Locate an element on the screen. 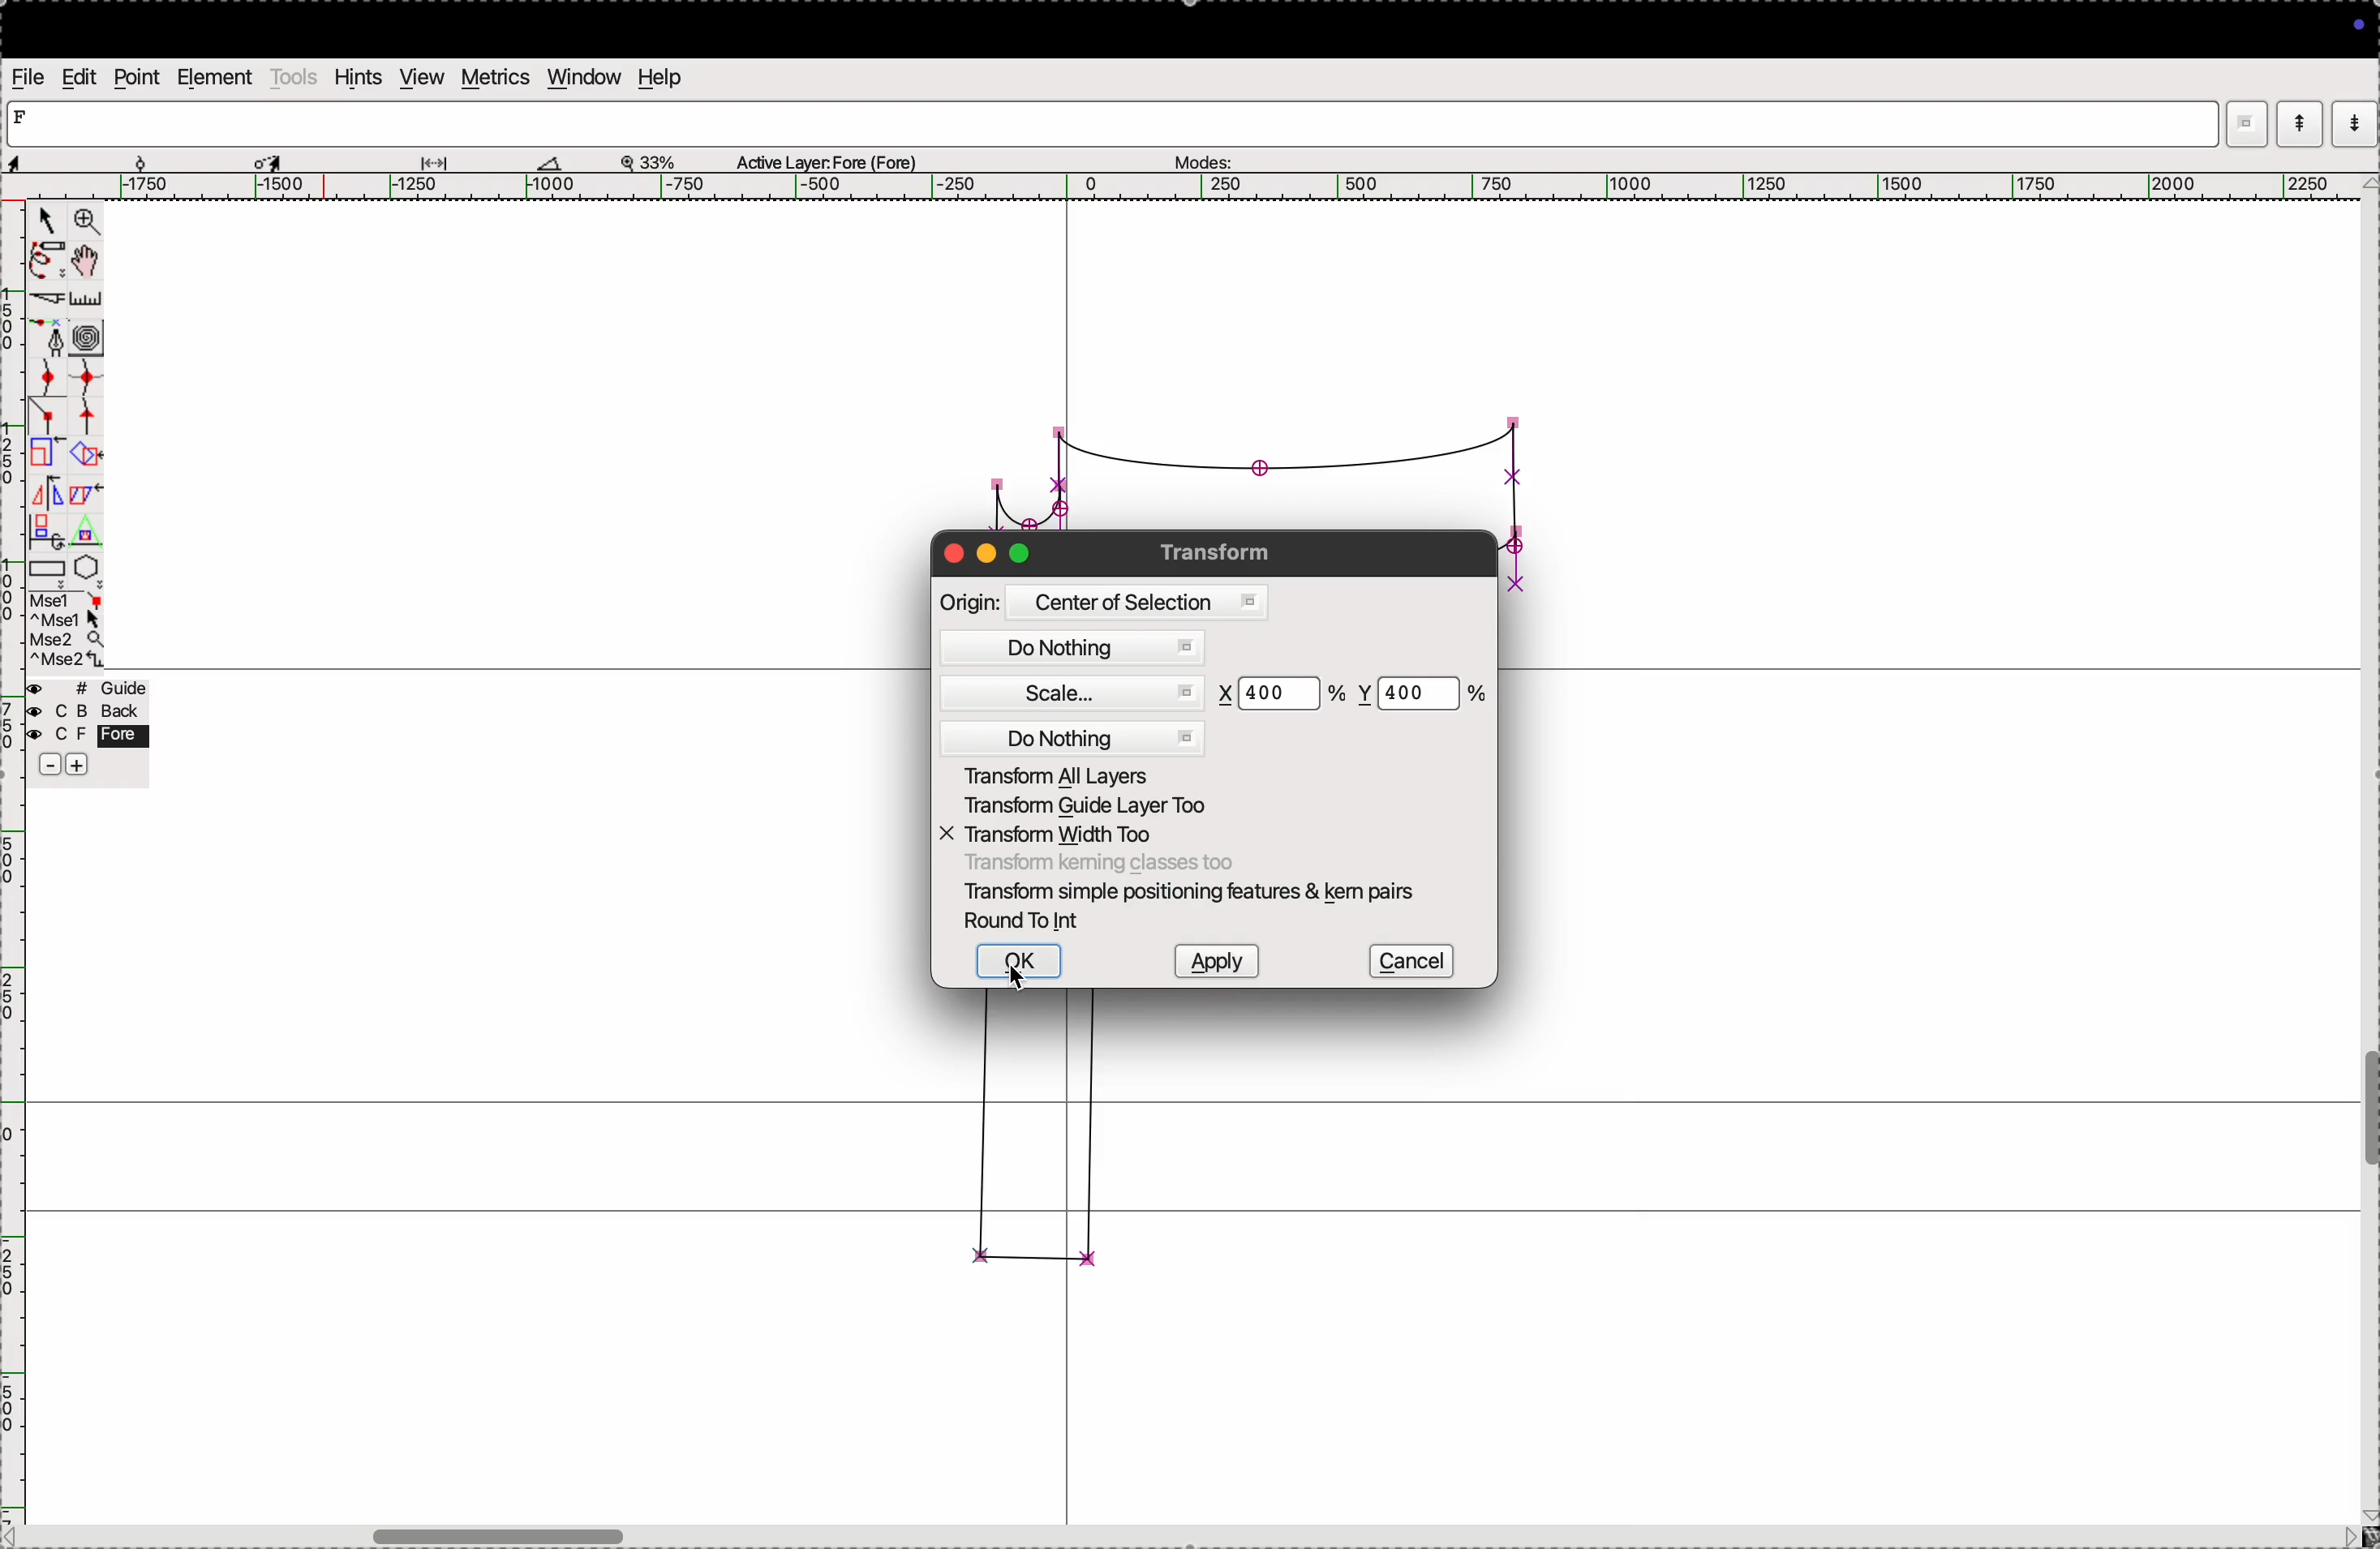 This screenshot has height=1549, width=2380. sbubtract is located at coordinates (41, 766).